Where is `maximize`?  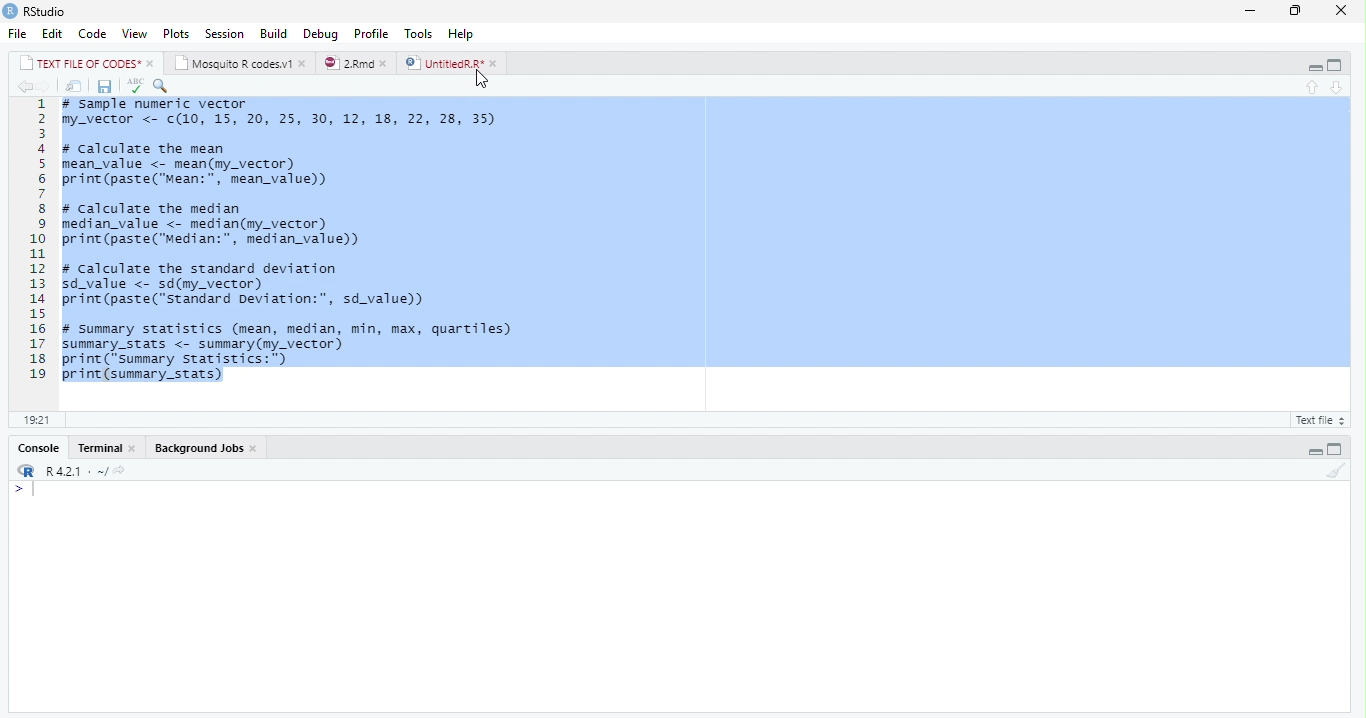 maximize is located at coordinates (1335, 66).